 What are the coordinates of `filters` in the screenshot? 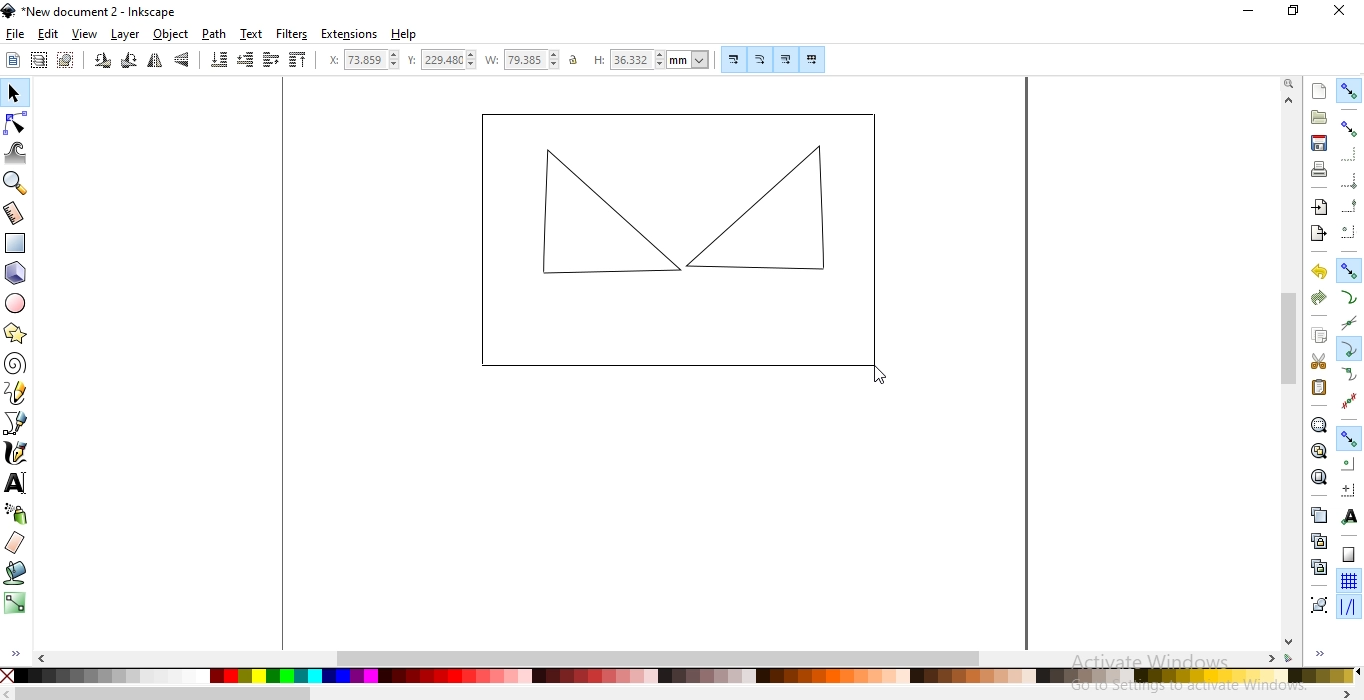 It's located at (292, 34).